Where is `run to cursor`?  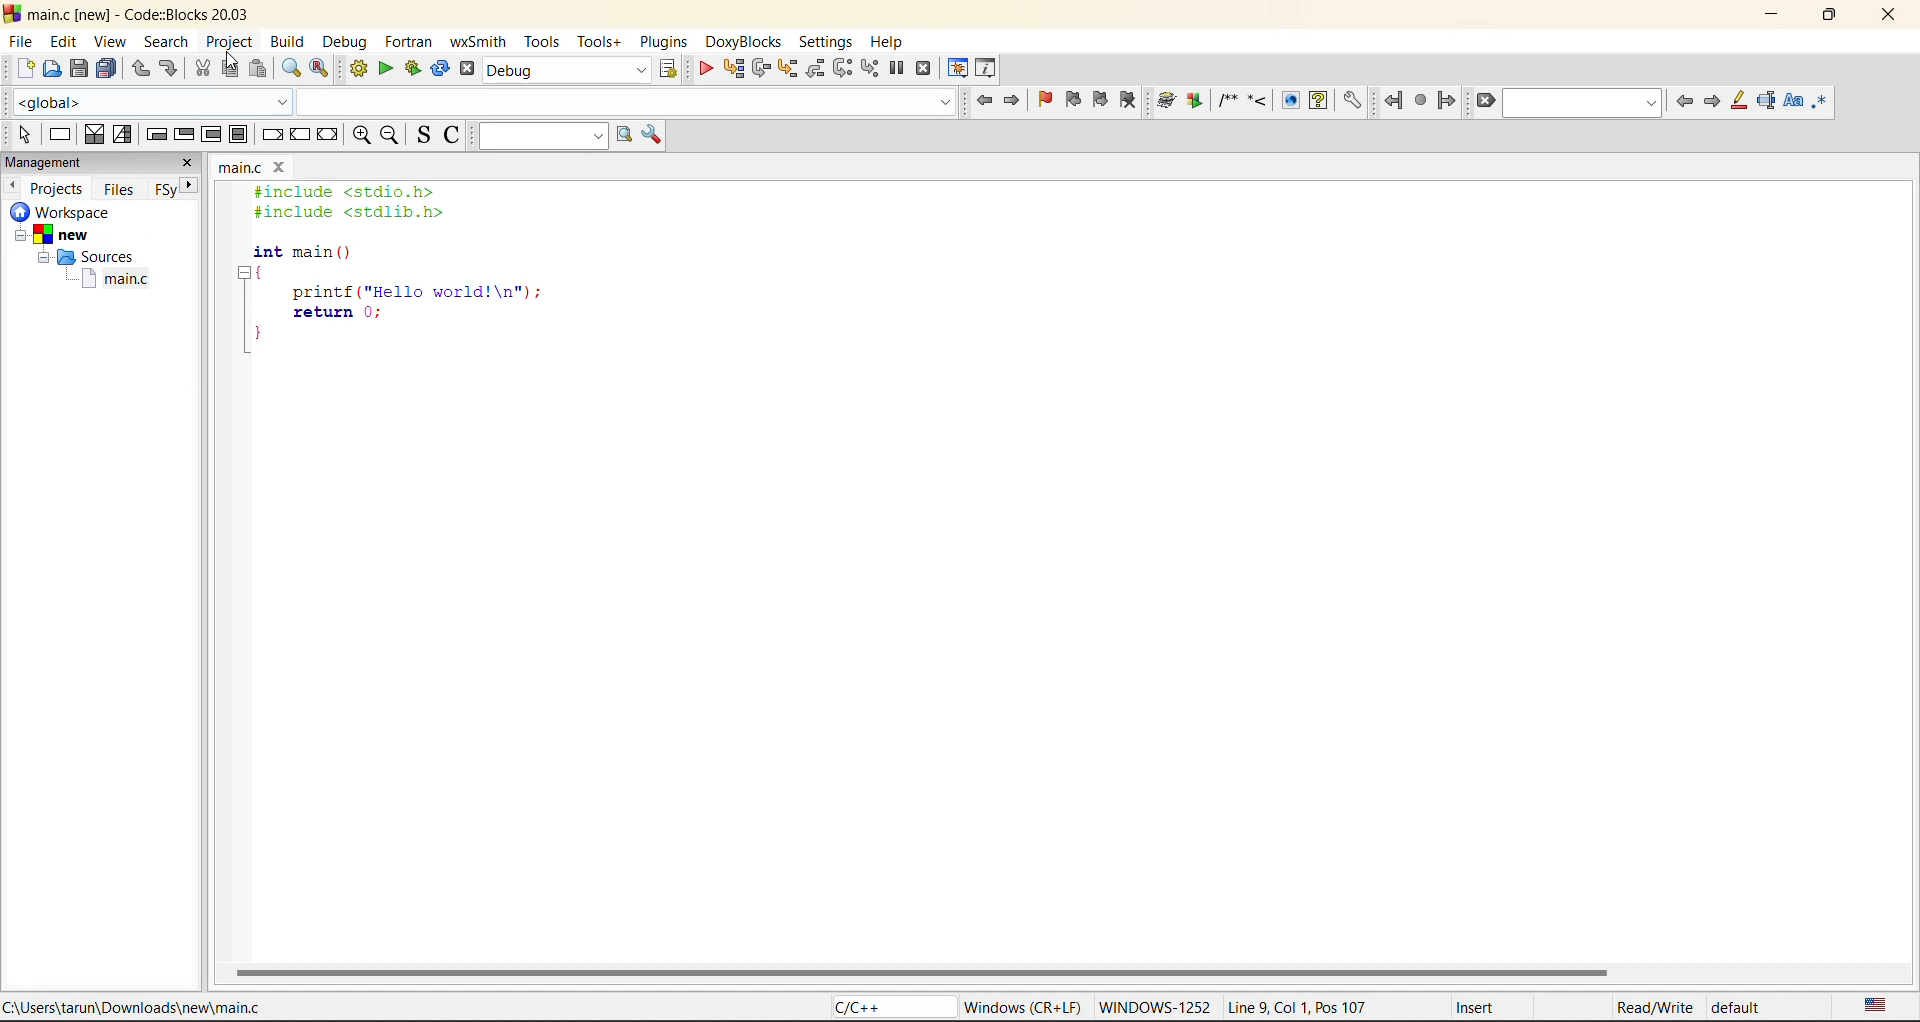 run to cursor is located at coordinates (735, 69).